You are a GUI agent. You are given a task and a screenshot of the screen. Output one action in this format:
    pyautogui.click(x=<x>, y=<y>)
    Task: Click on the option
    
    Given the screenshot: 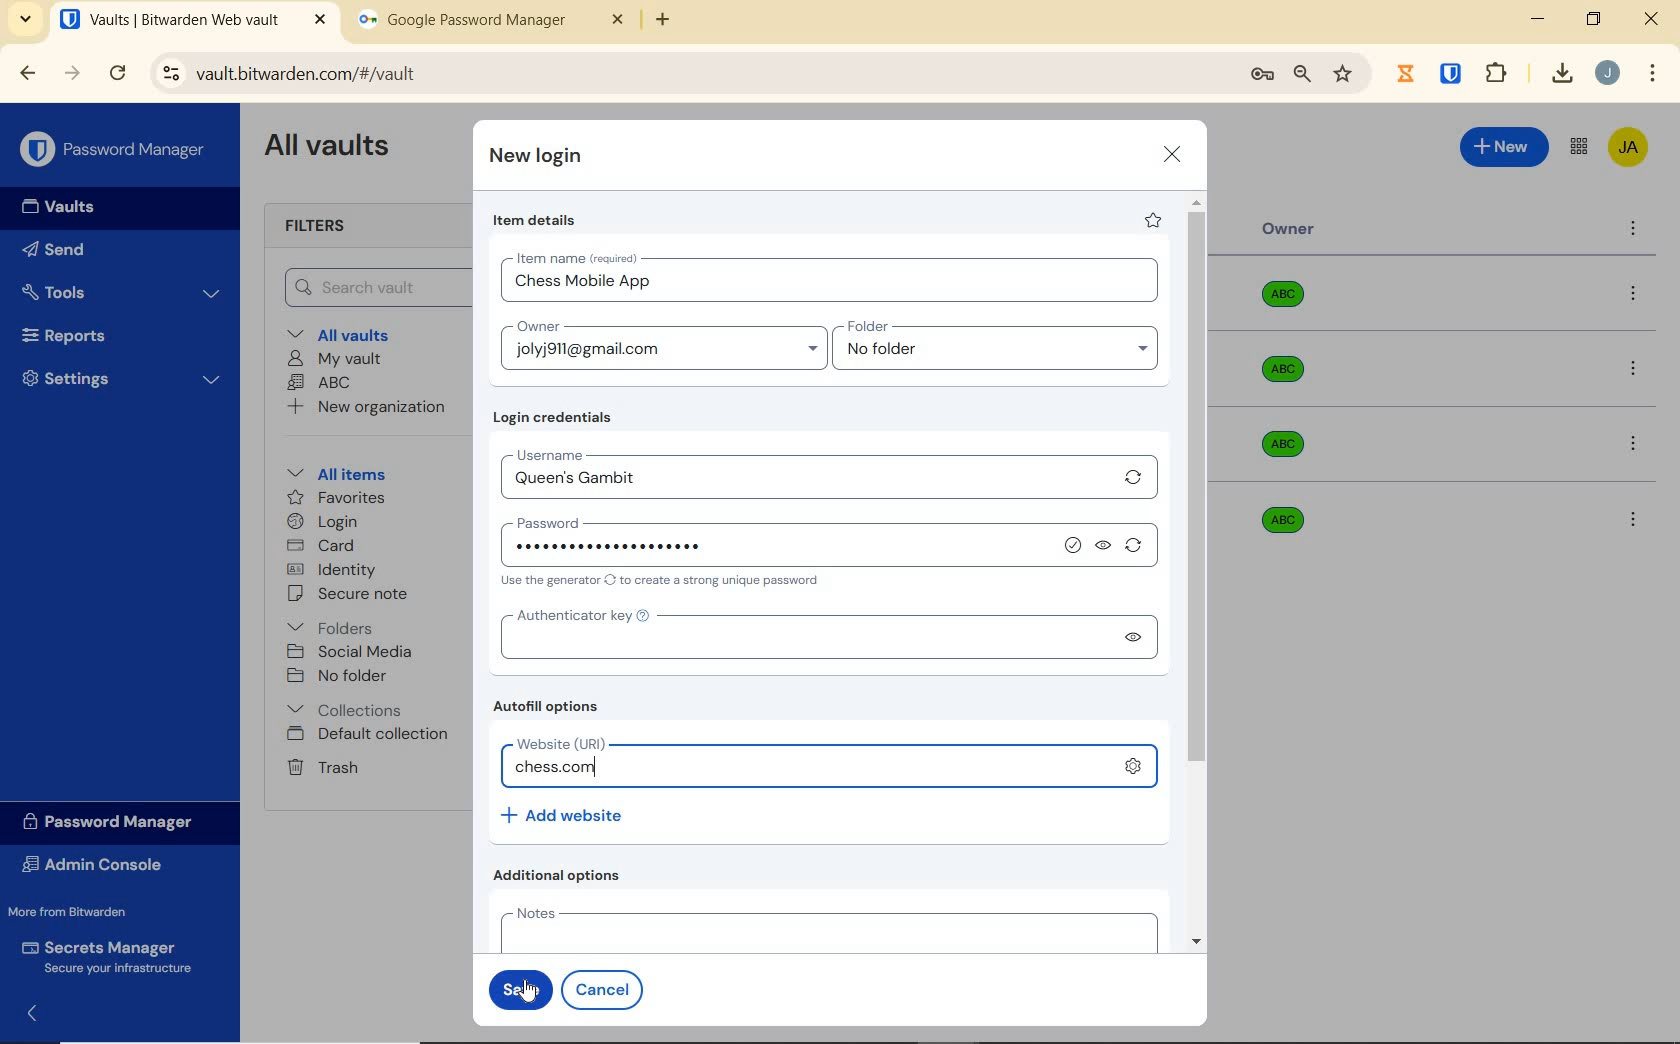 What is the action you would take?
    pyautogui.click(x=1632, y=518)
    